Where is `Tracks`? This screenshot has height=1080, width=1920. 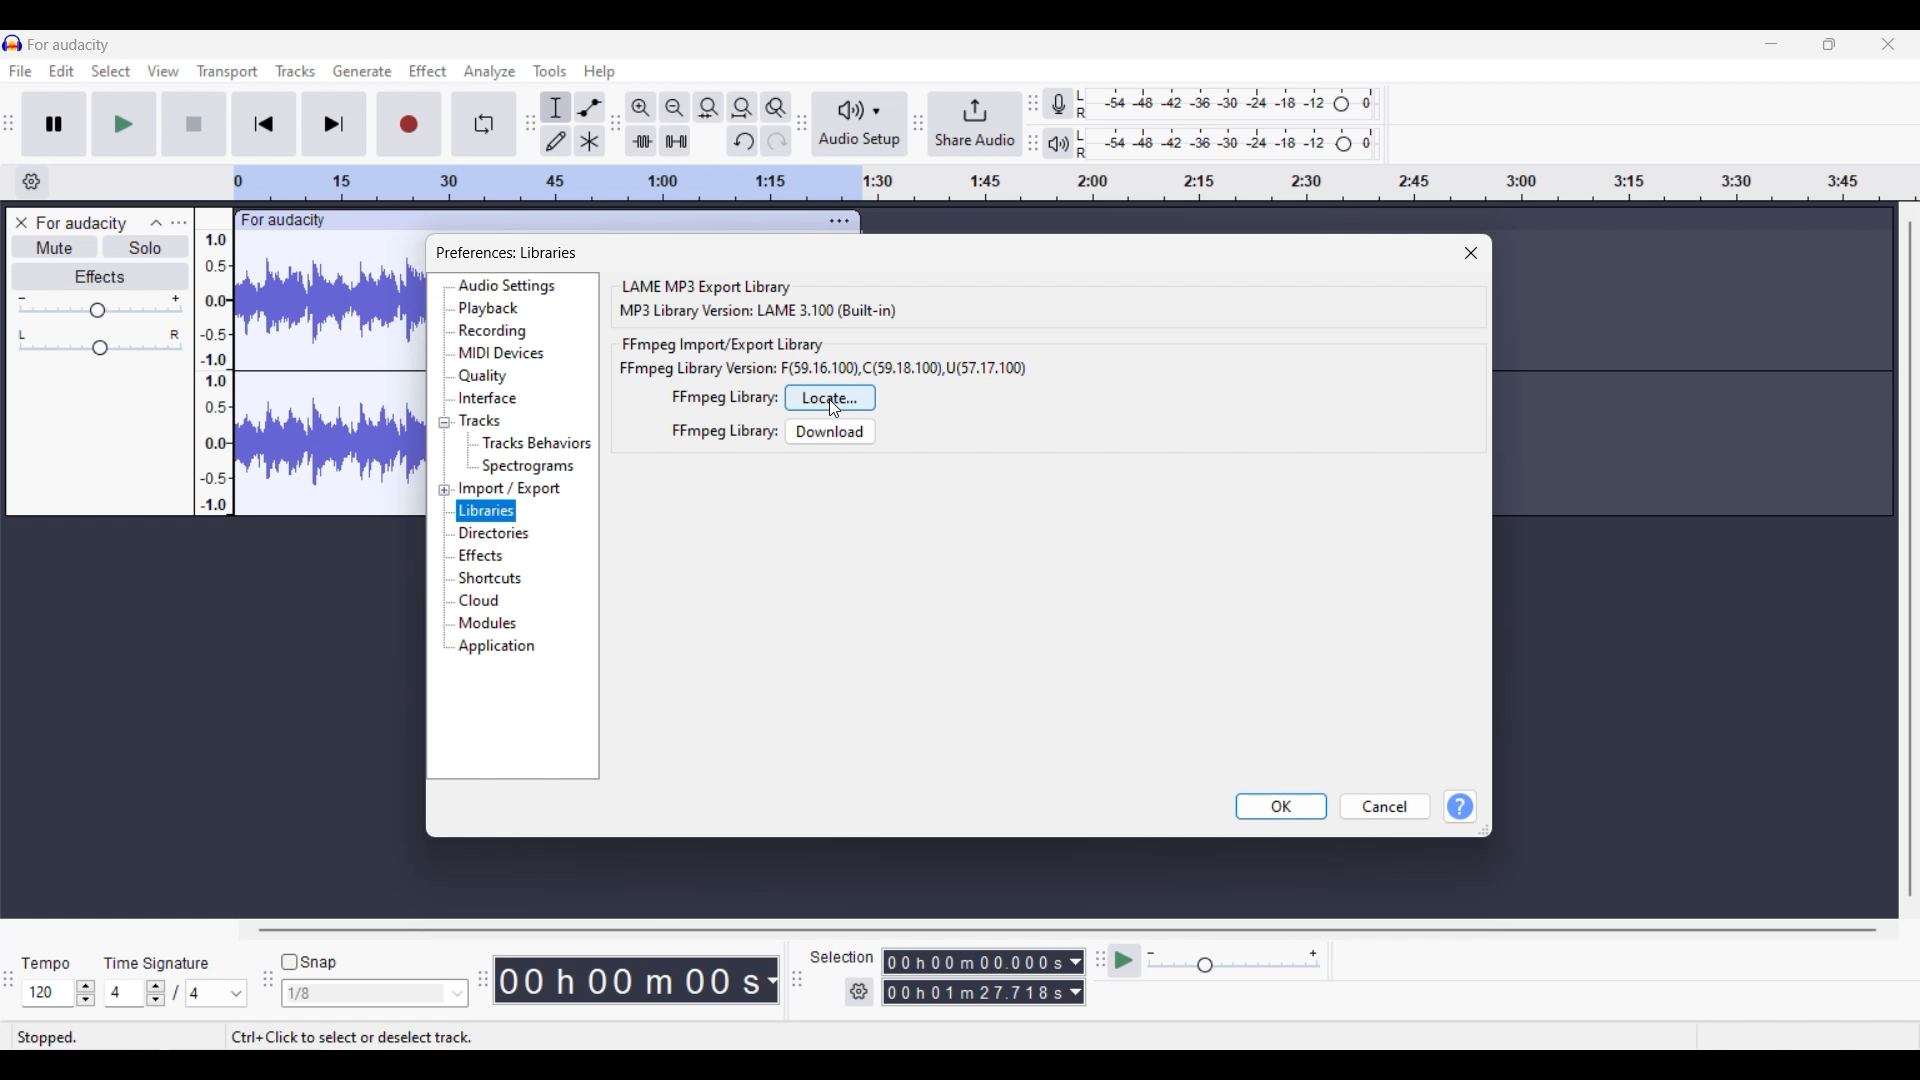 Tracks is located at coordinates (479, 420).